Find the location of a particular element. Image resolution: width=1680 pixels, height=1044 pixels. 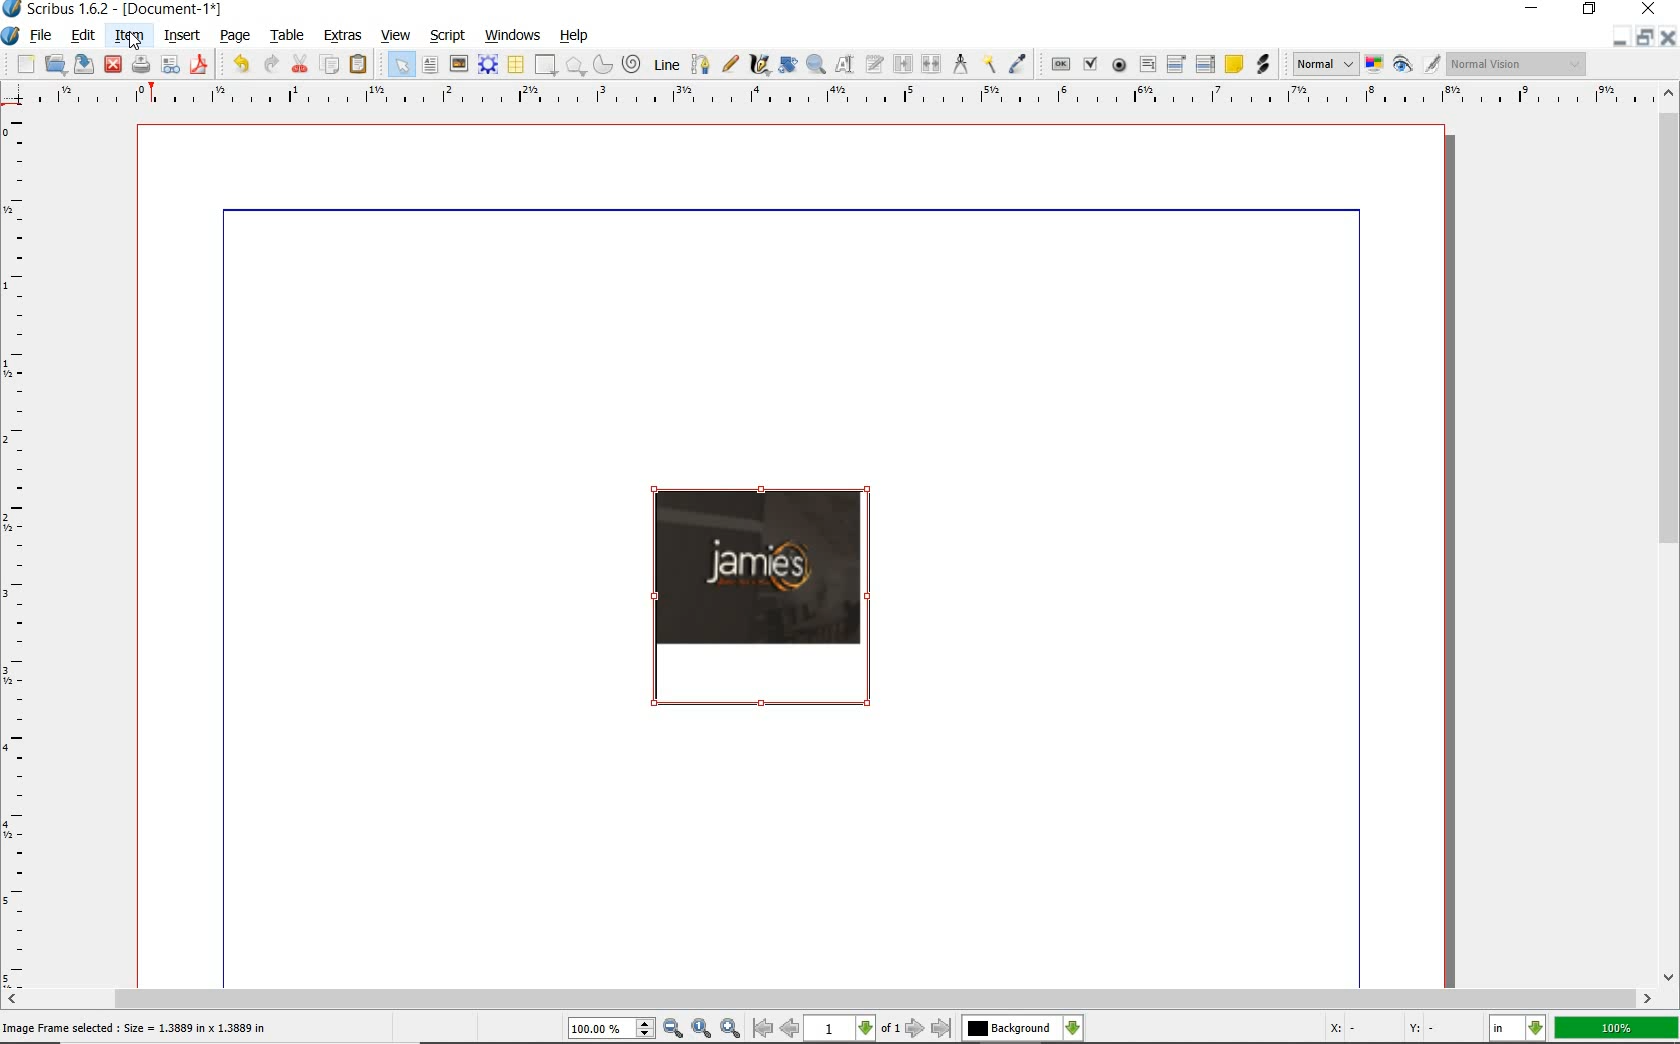

Zoom 100.00% is located at coordinates (611, 1029).